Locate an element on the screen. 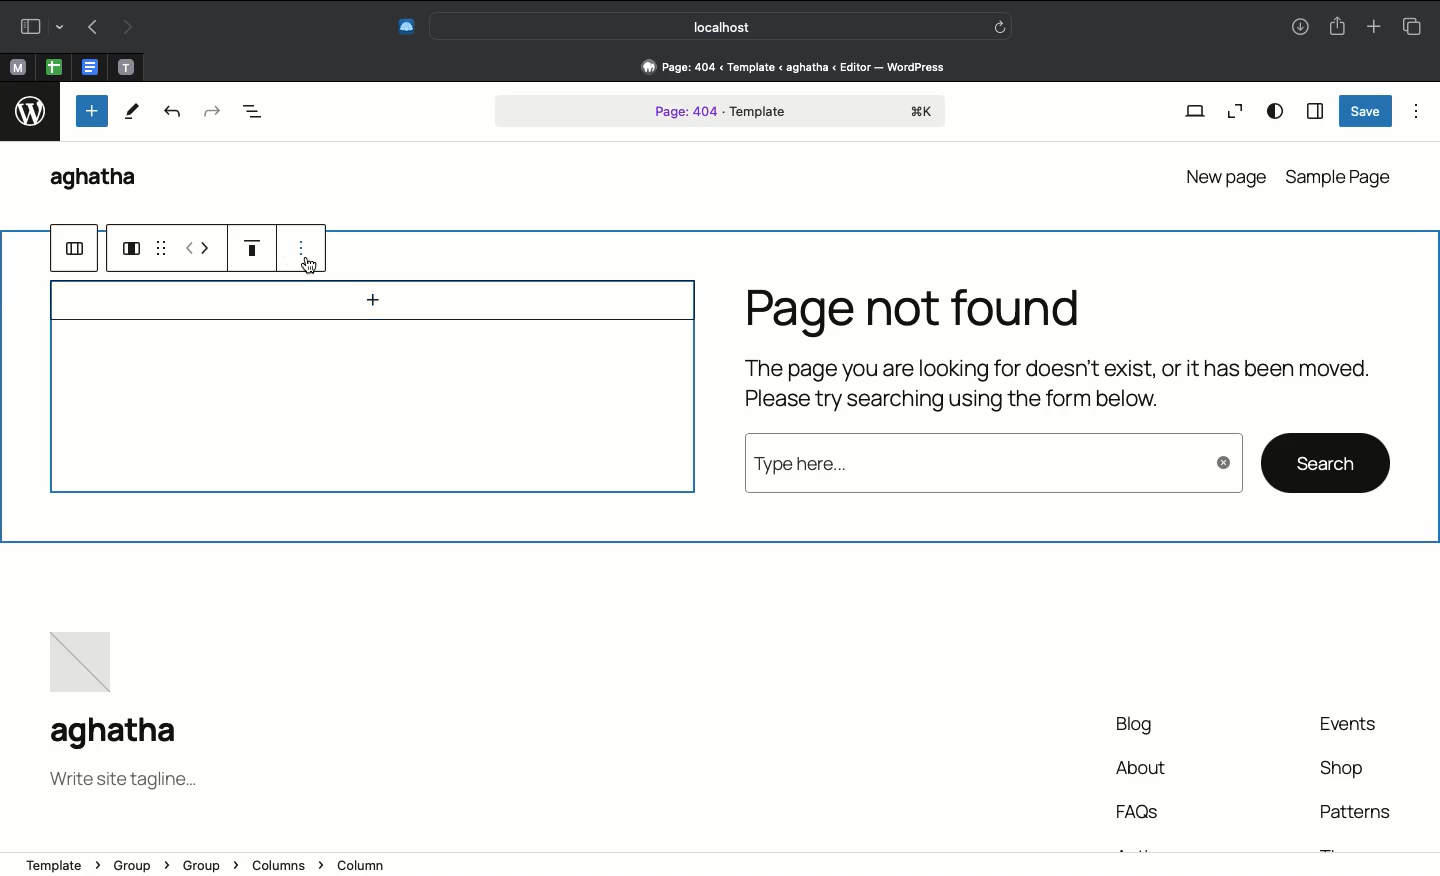 Image resolution: width=1440 pixels, height=876 pixels. search is located at coordinates (1325, 463).